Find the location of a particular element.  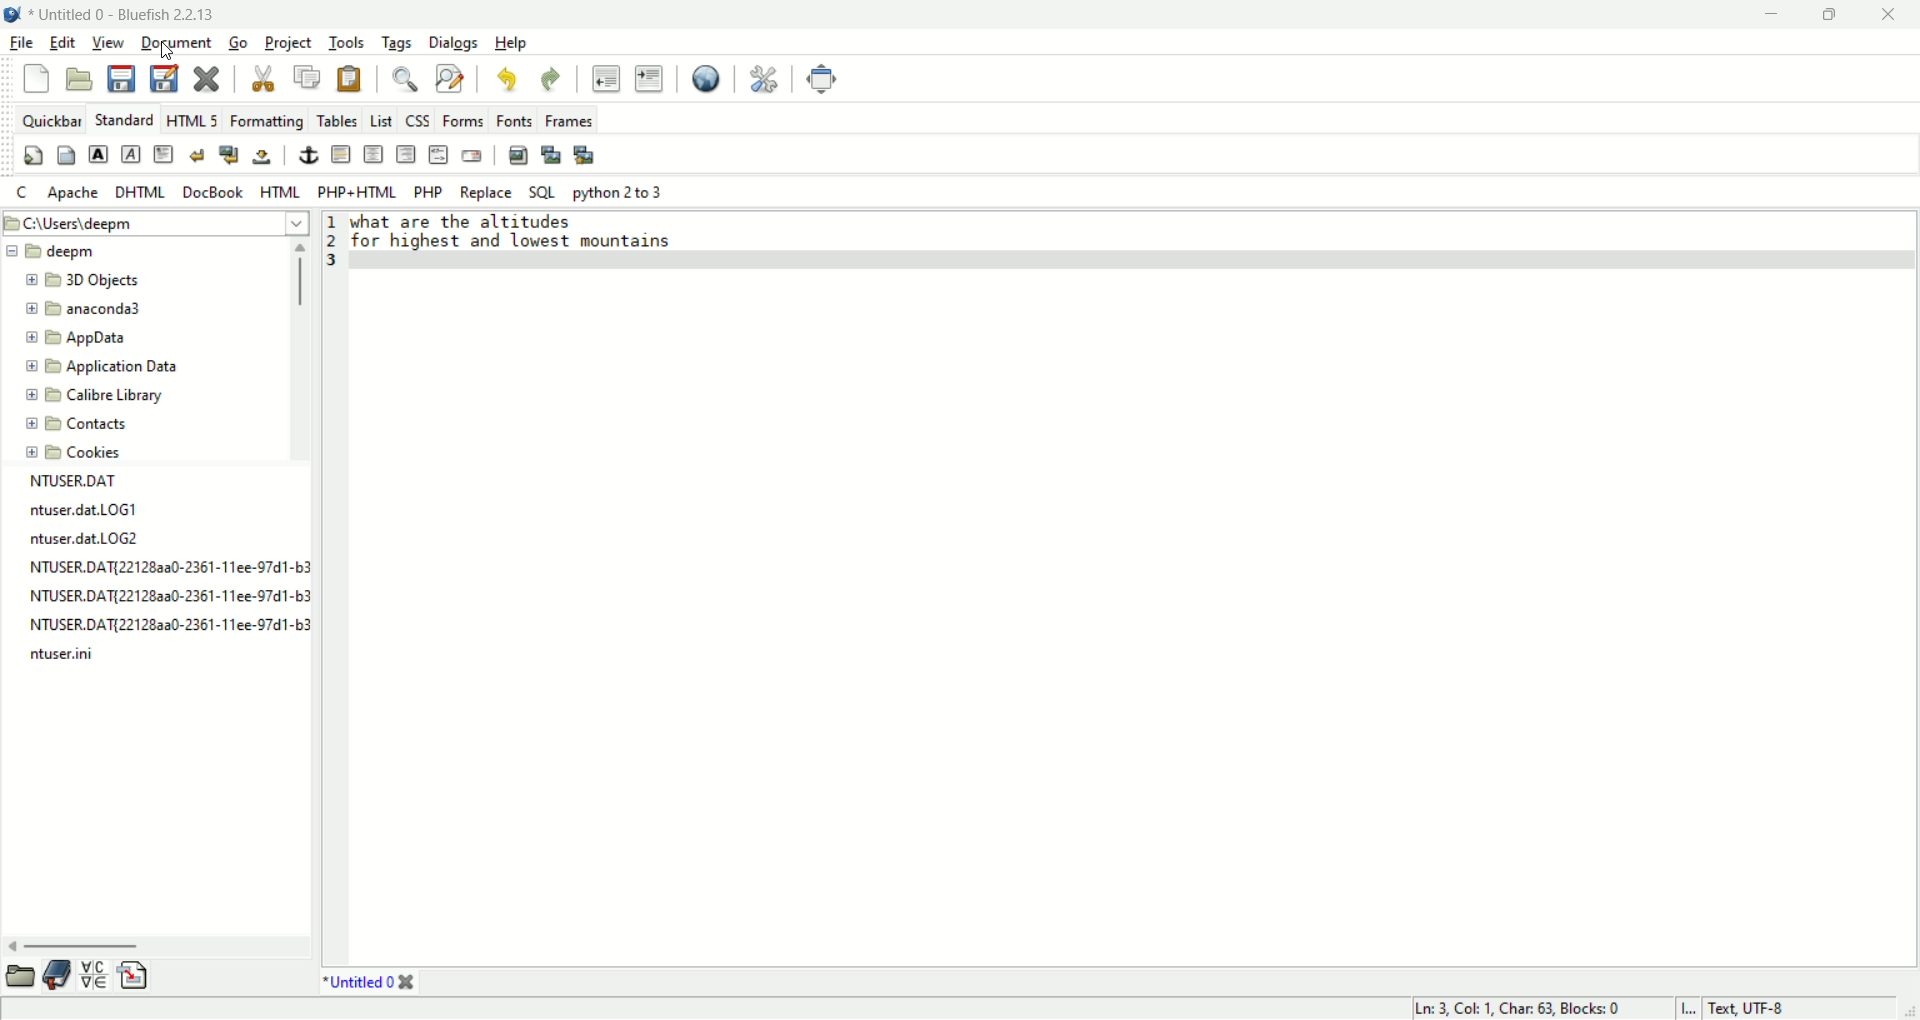

insert thumbnail is located at coordinates (549, 152).